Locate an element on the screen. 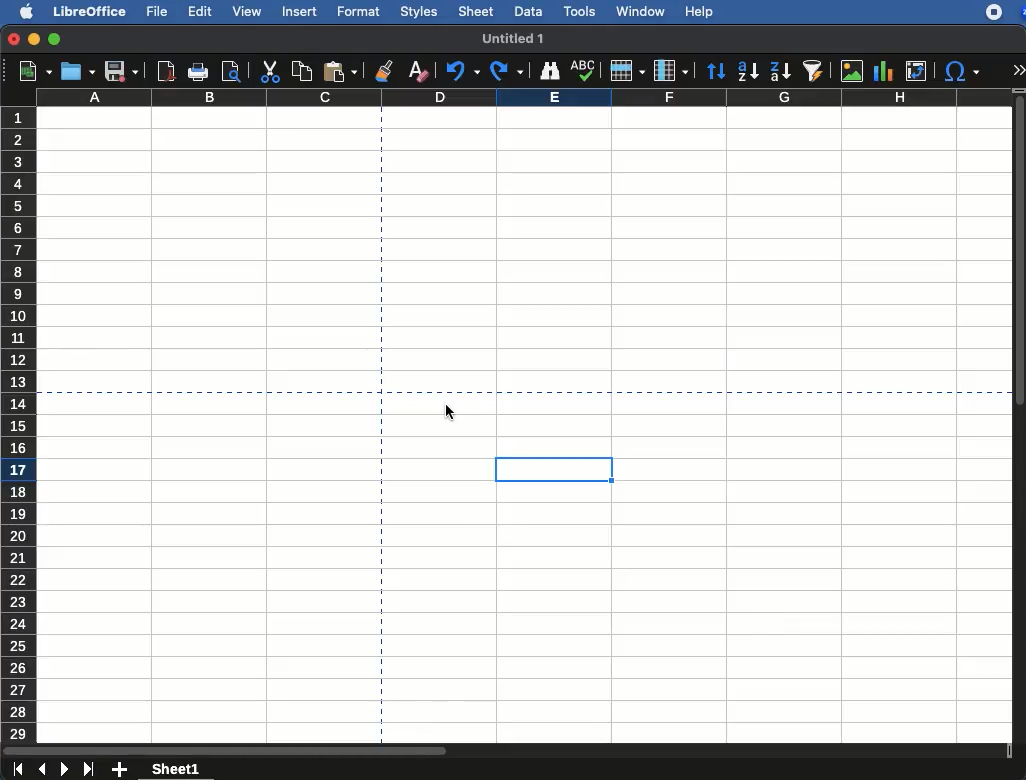  cut is located at coordinates (269, 73).